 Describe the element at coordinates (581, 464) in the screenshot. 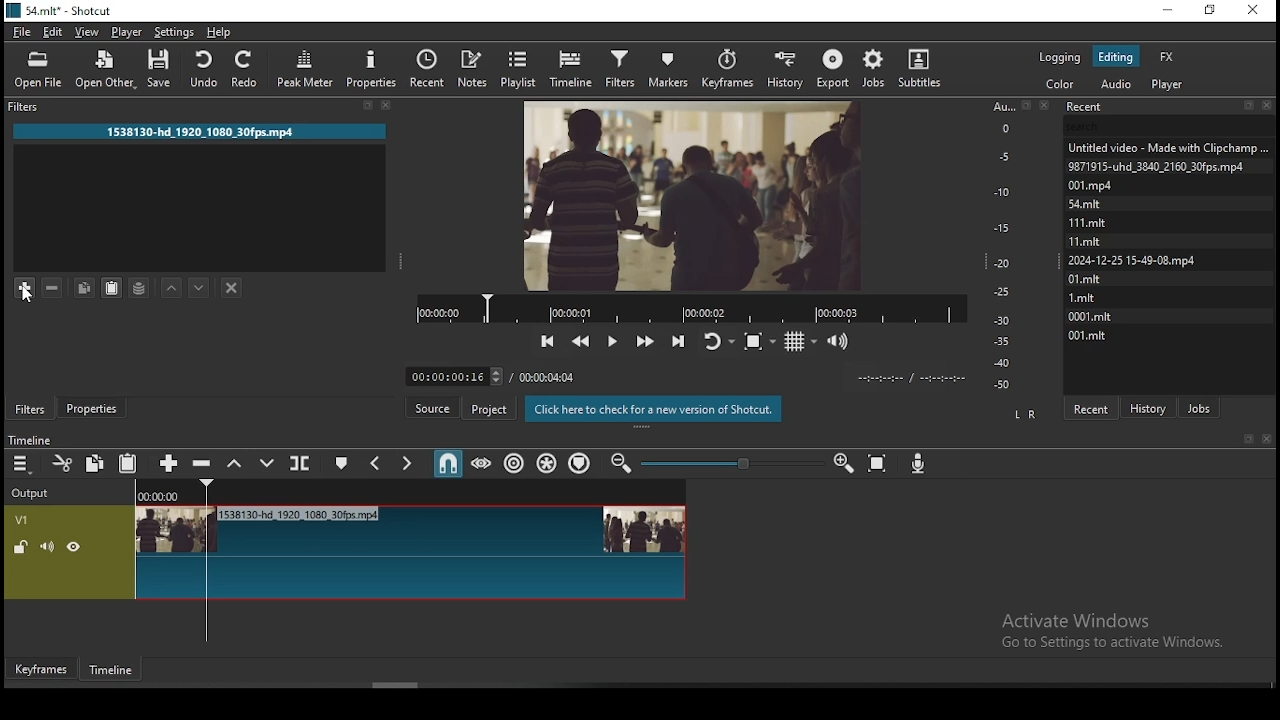

I see `ripple markers` at that location.